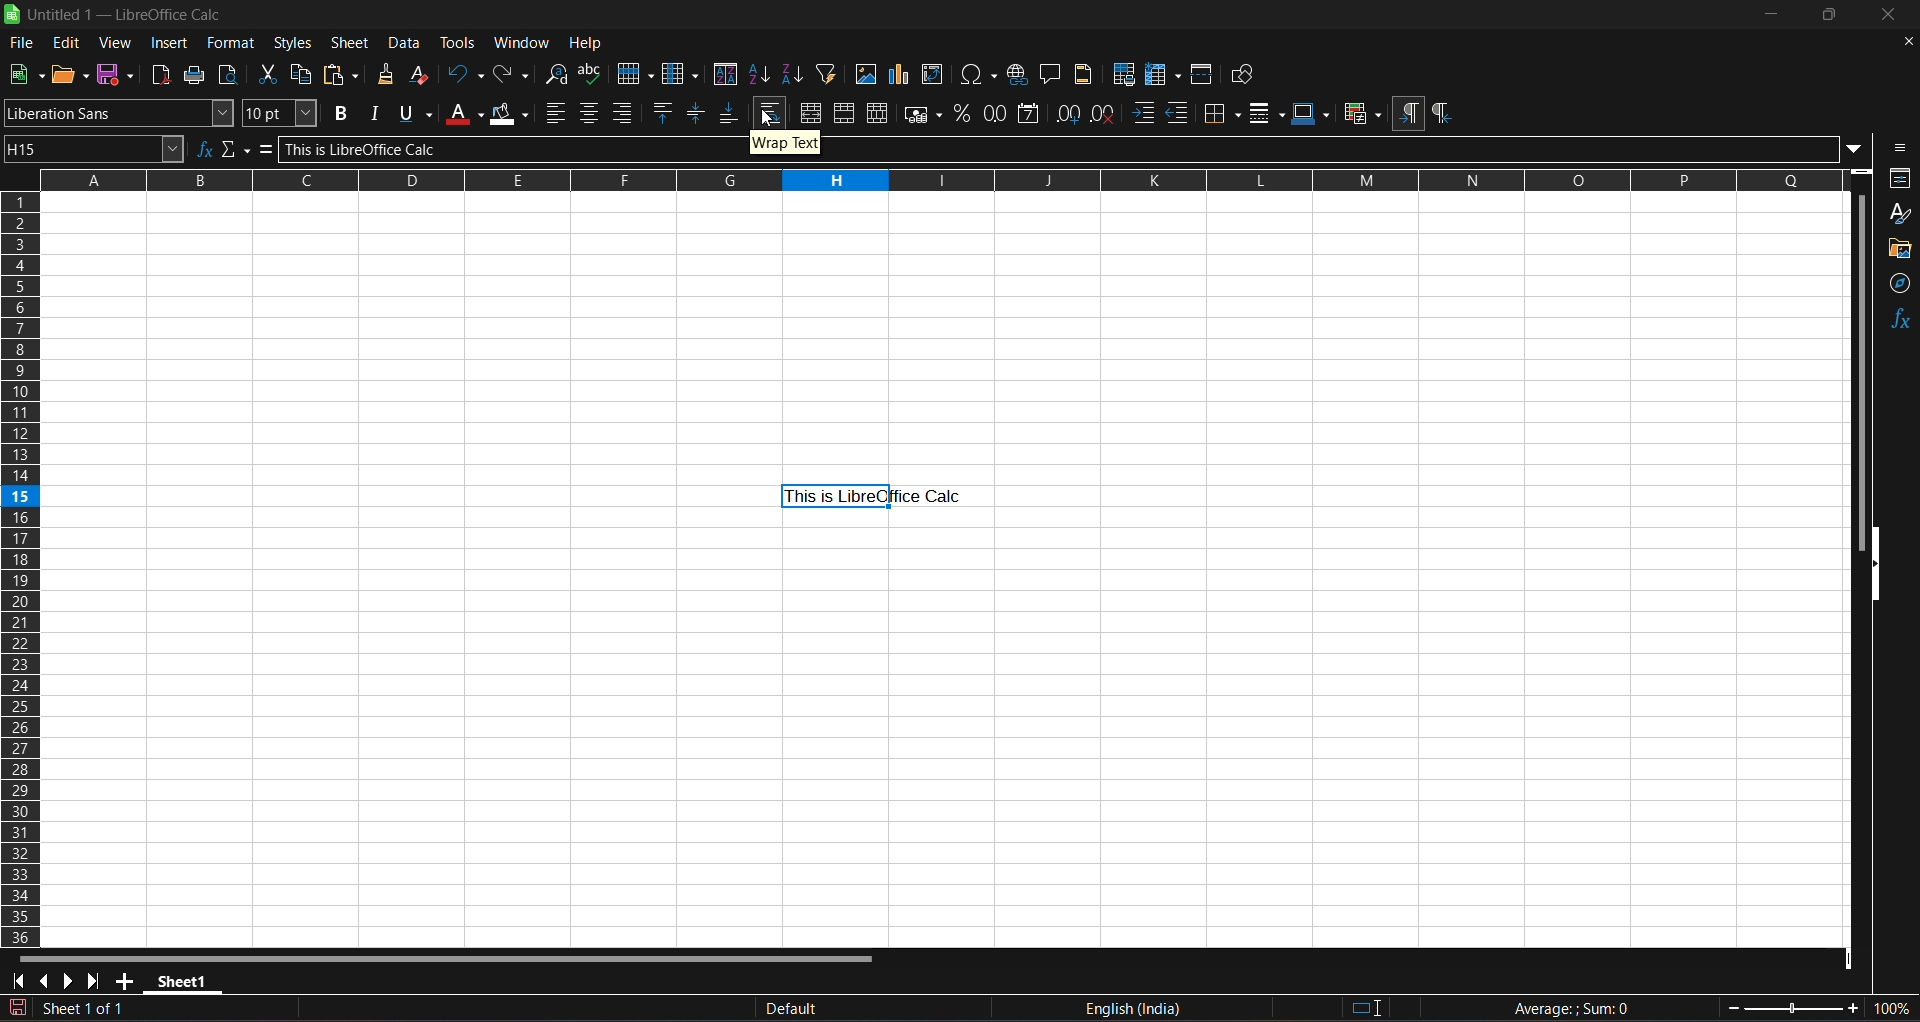 The image size is (1920, 1022). I want to click on align left, so click(557, 113).